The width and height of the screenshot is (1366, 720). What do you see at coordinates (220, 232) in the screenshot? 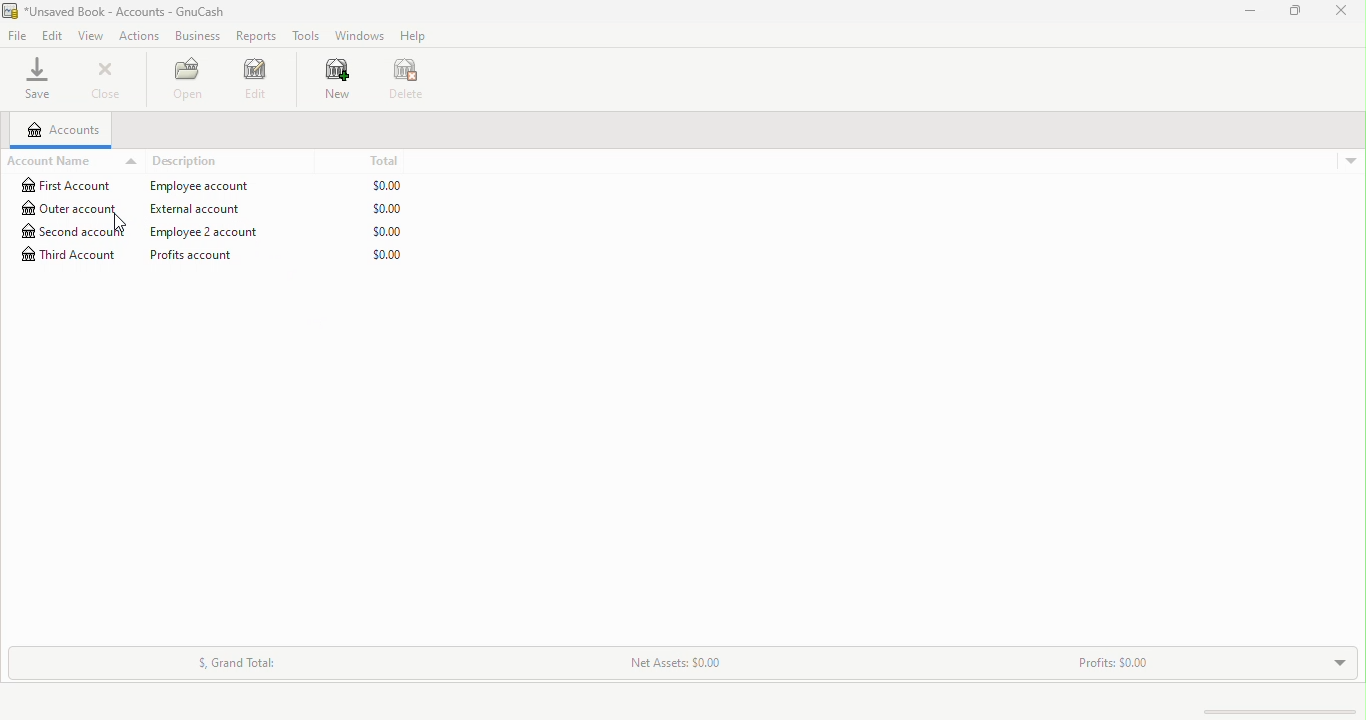
I see `Second account` at bounding box center [220, 232].